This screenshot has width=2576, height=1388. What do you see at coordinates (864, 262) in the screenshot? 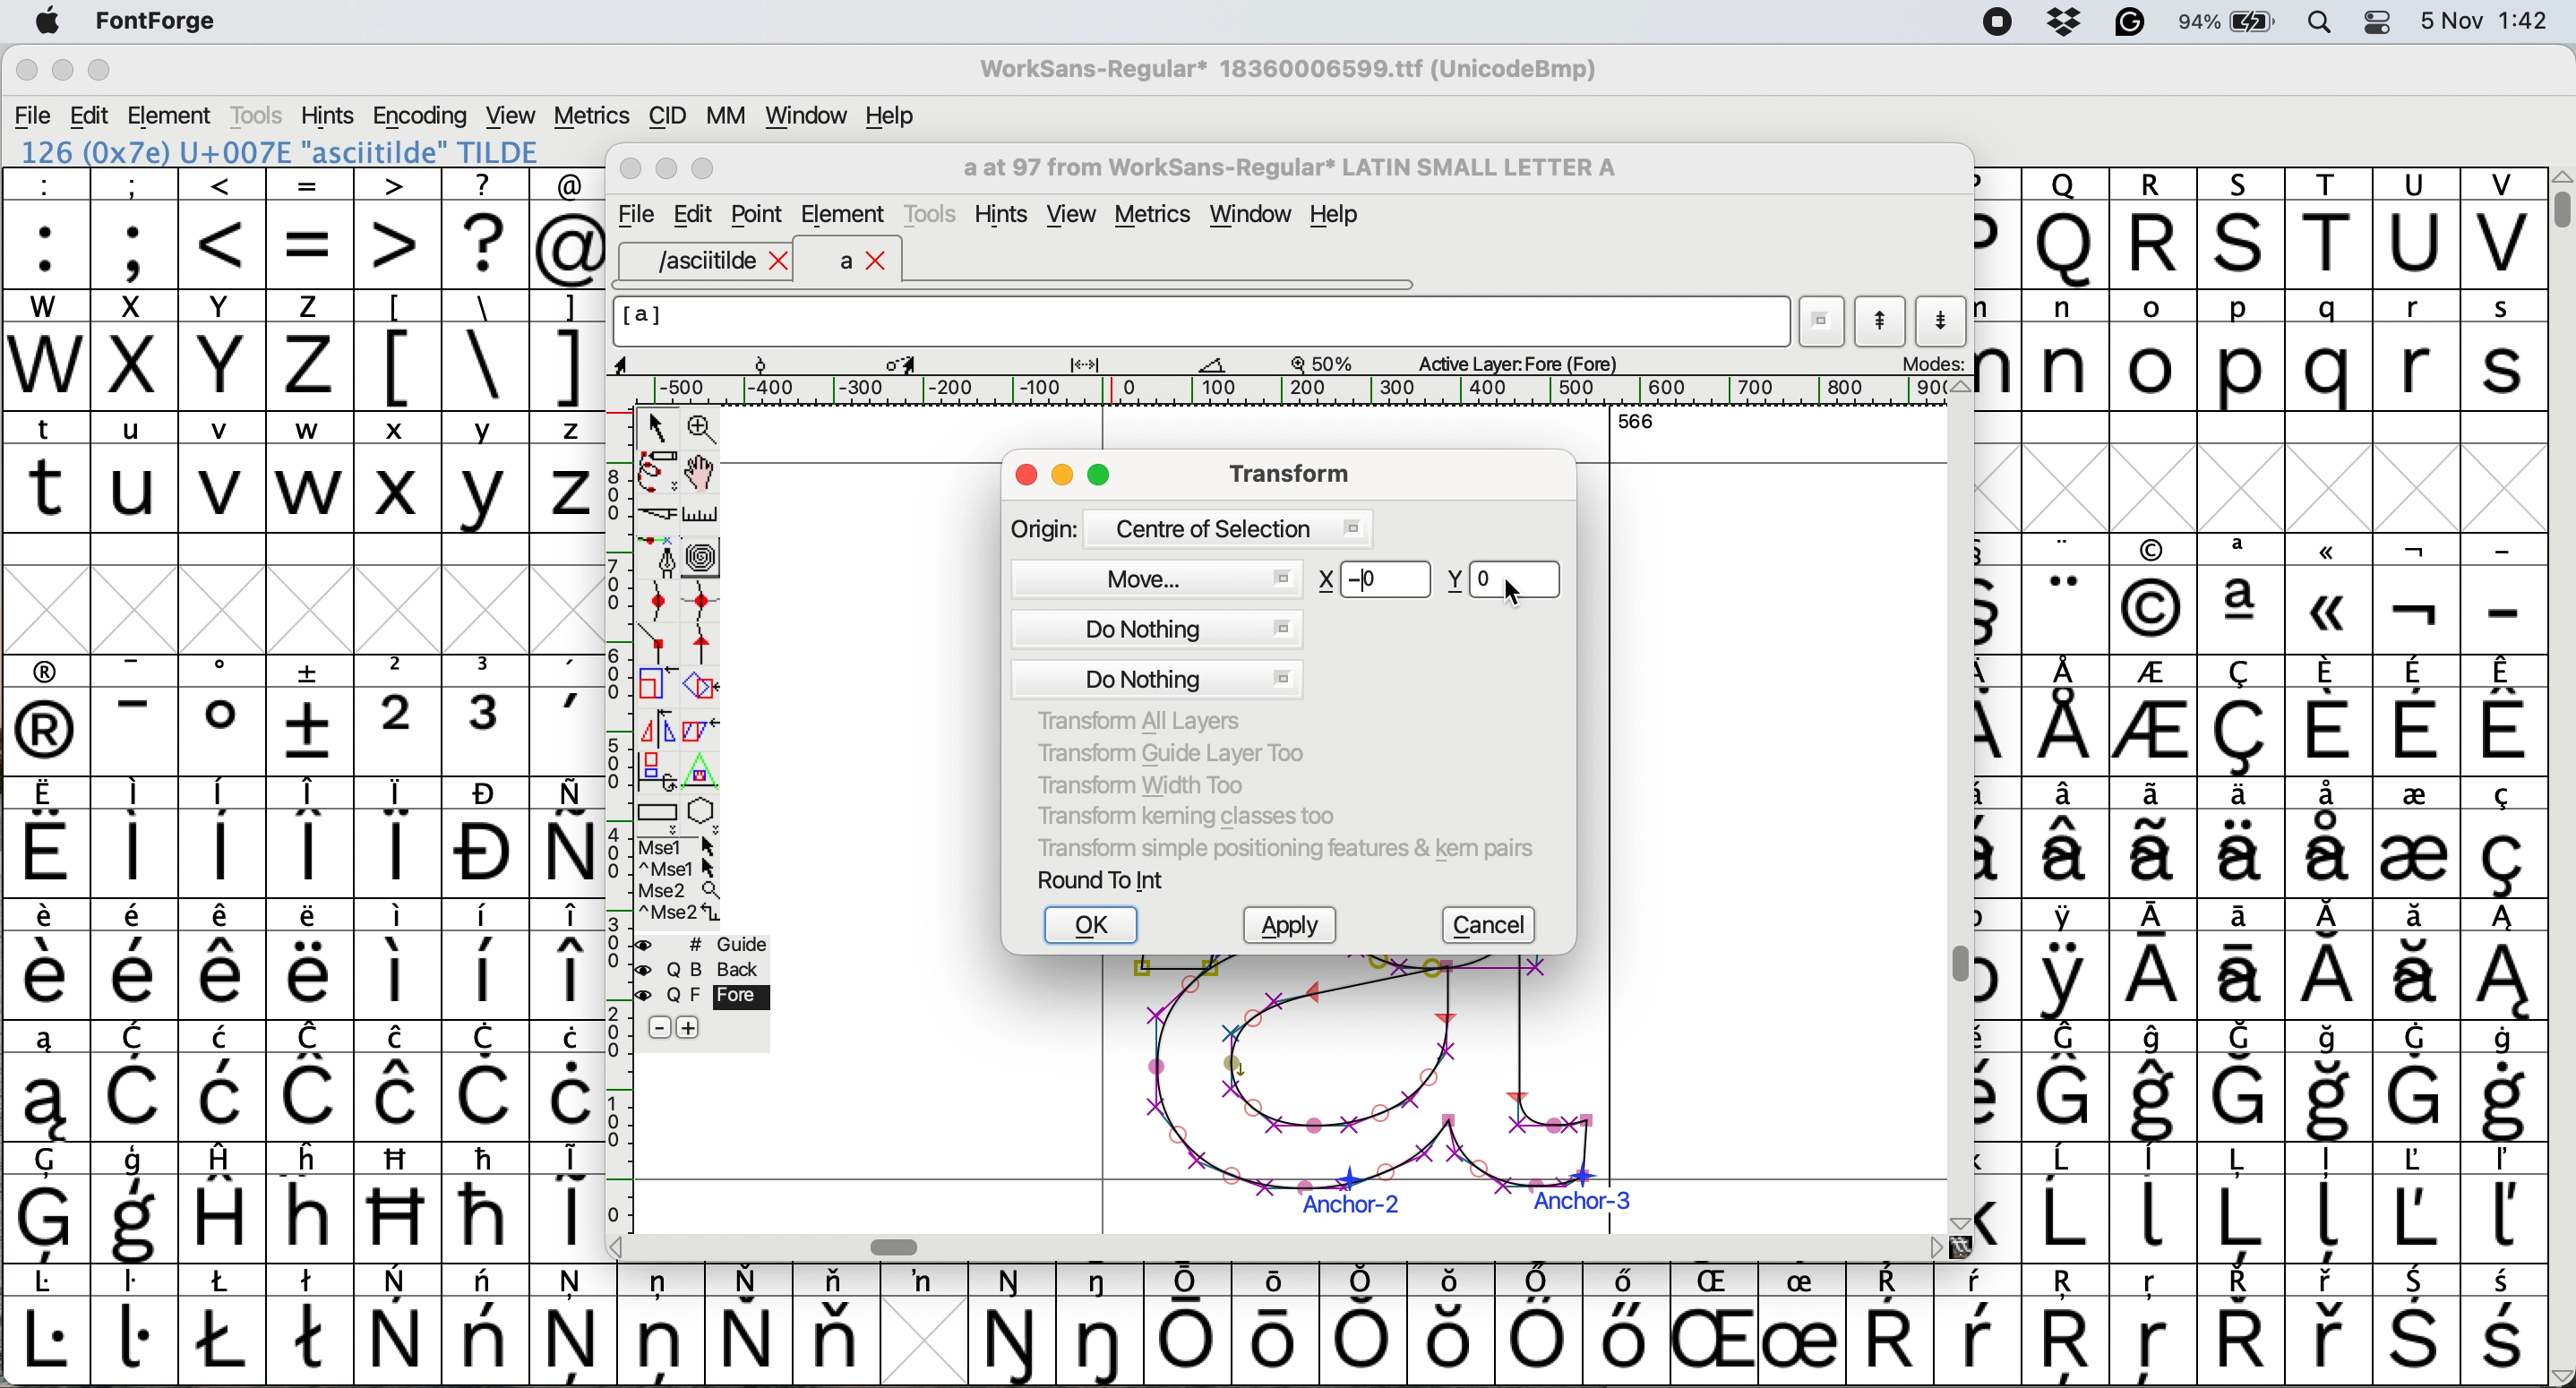
I see `a` at bounding box center [864, 262].